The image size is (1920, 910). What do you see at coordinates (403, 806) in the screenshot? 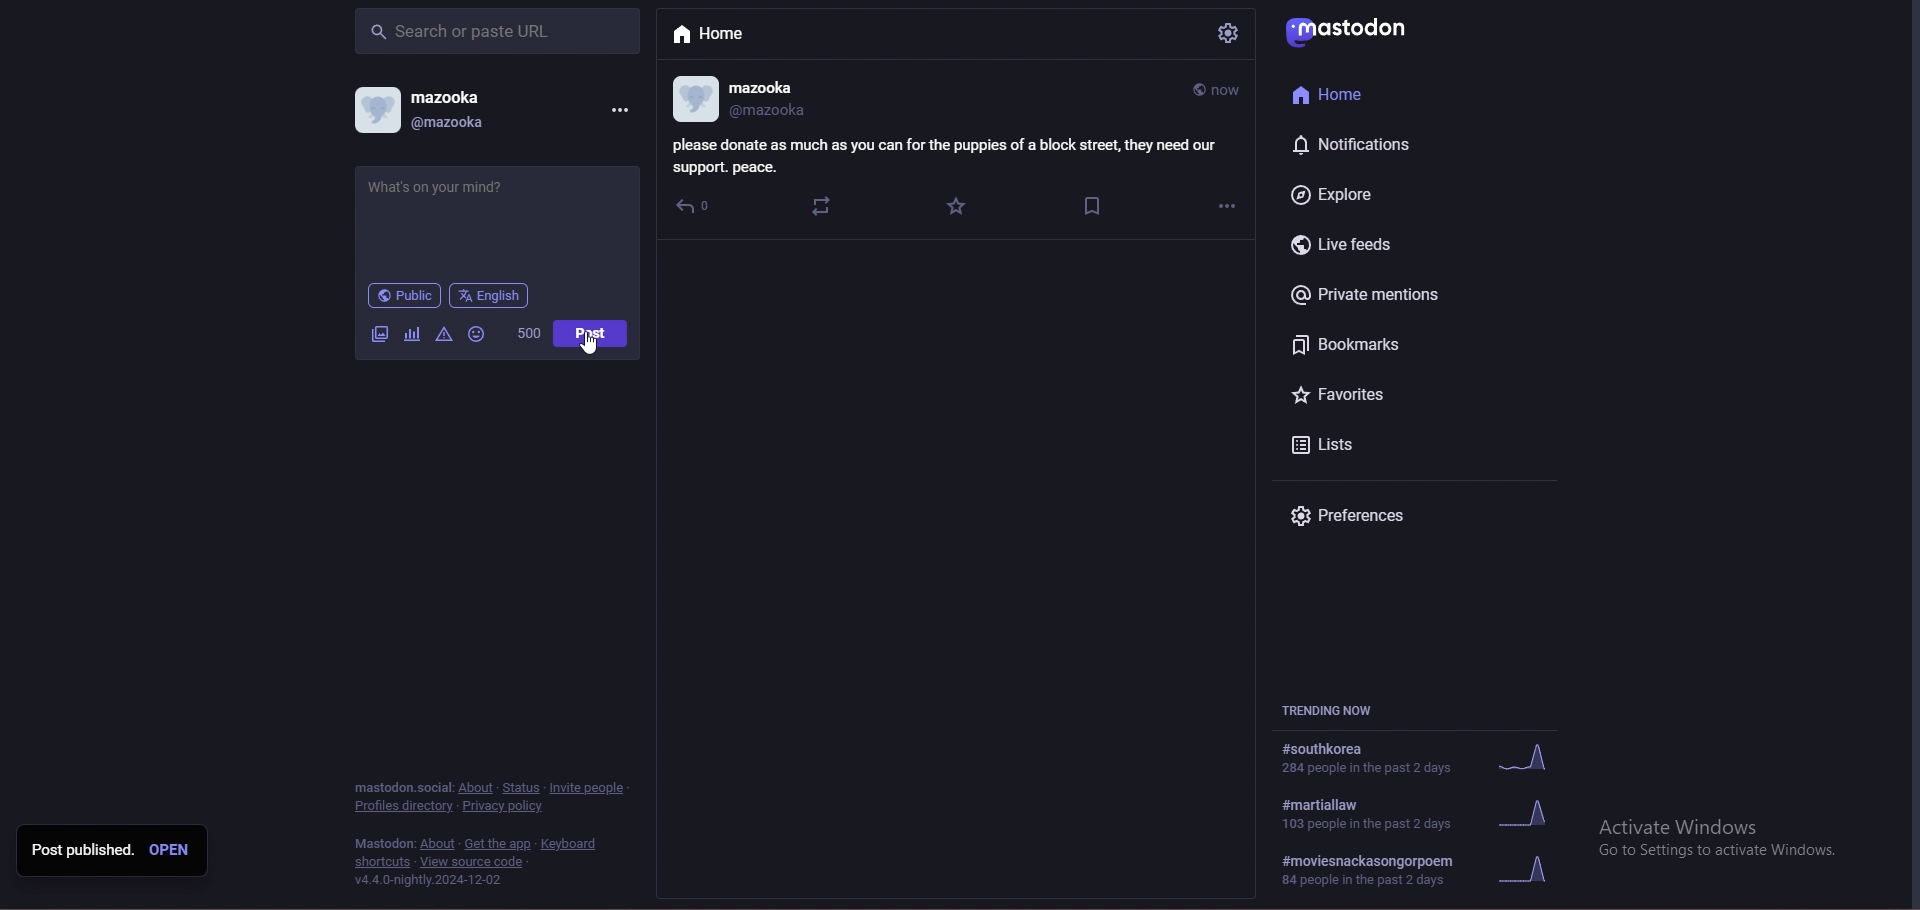
I see `profiles directory` at bounding box center [403, 806].